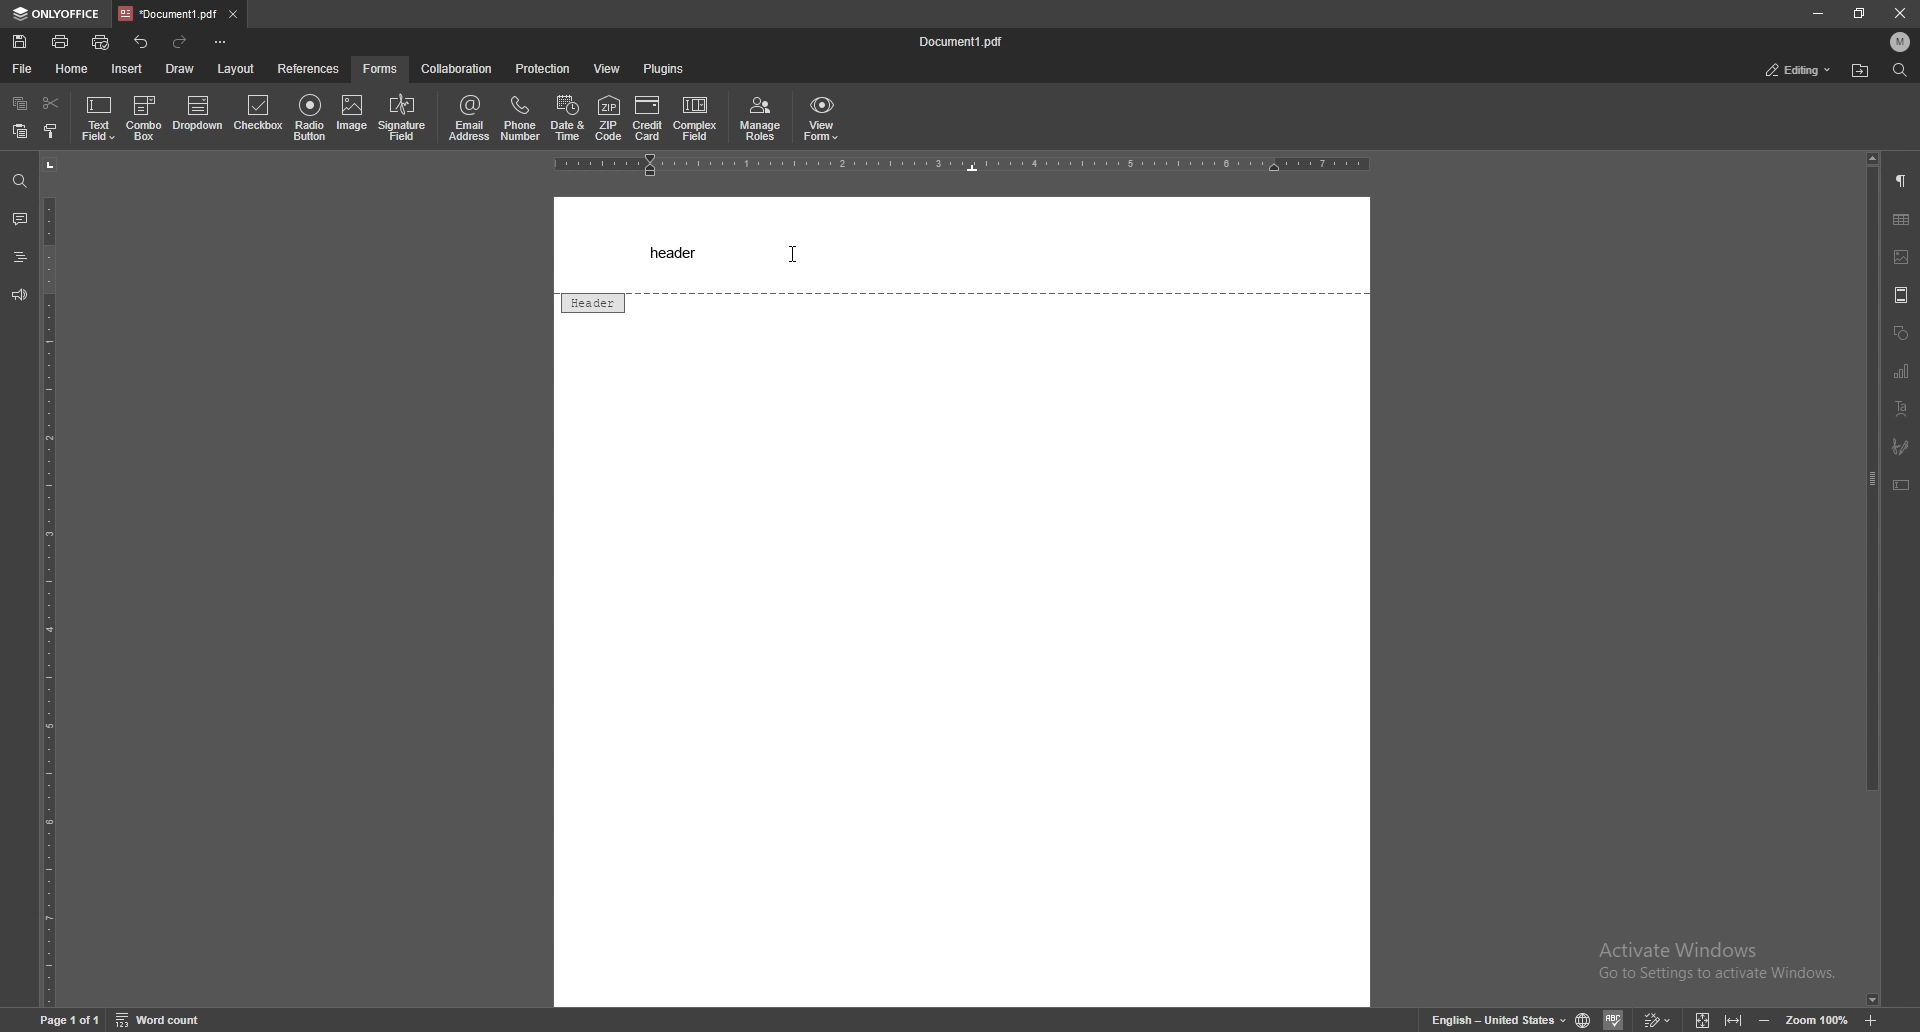 This screenshot has width=1920, height=1032. What do you see at coordinates (1818, 12) in the screenshot?
I see `minimize` at bounding box center [1818, 12].